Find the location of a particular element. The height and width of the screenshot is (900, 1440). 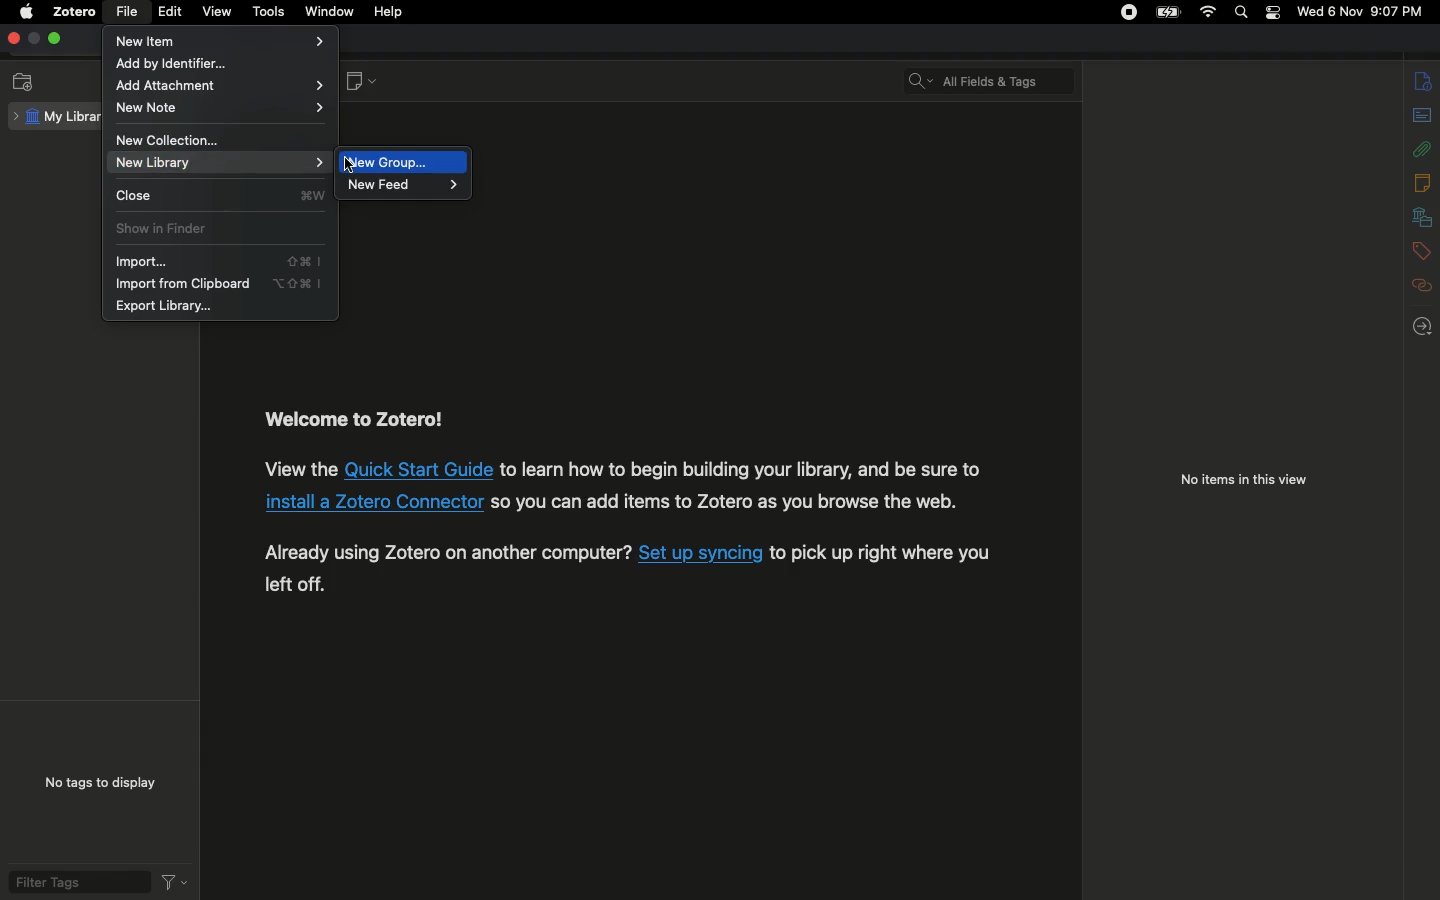

My library is located at coordinates (57, 116).